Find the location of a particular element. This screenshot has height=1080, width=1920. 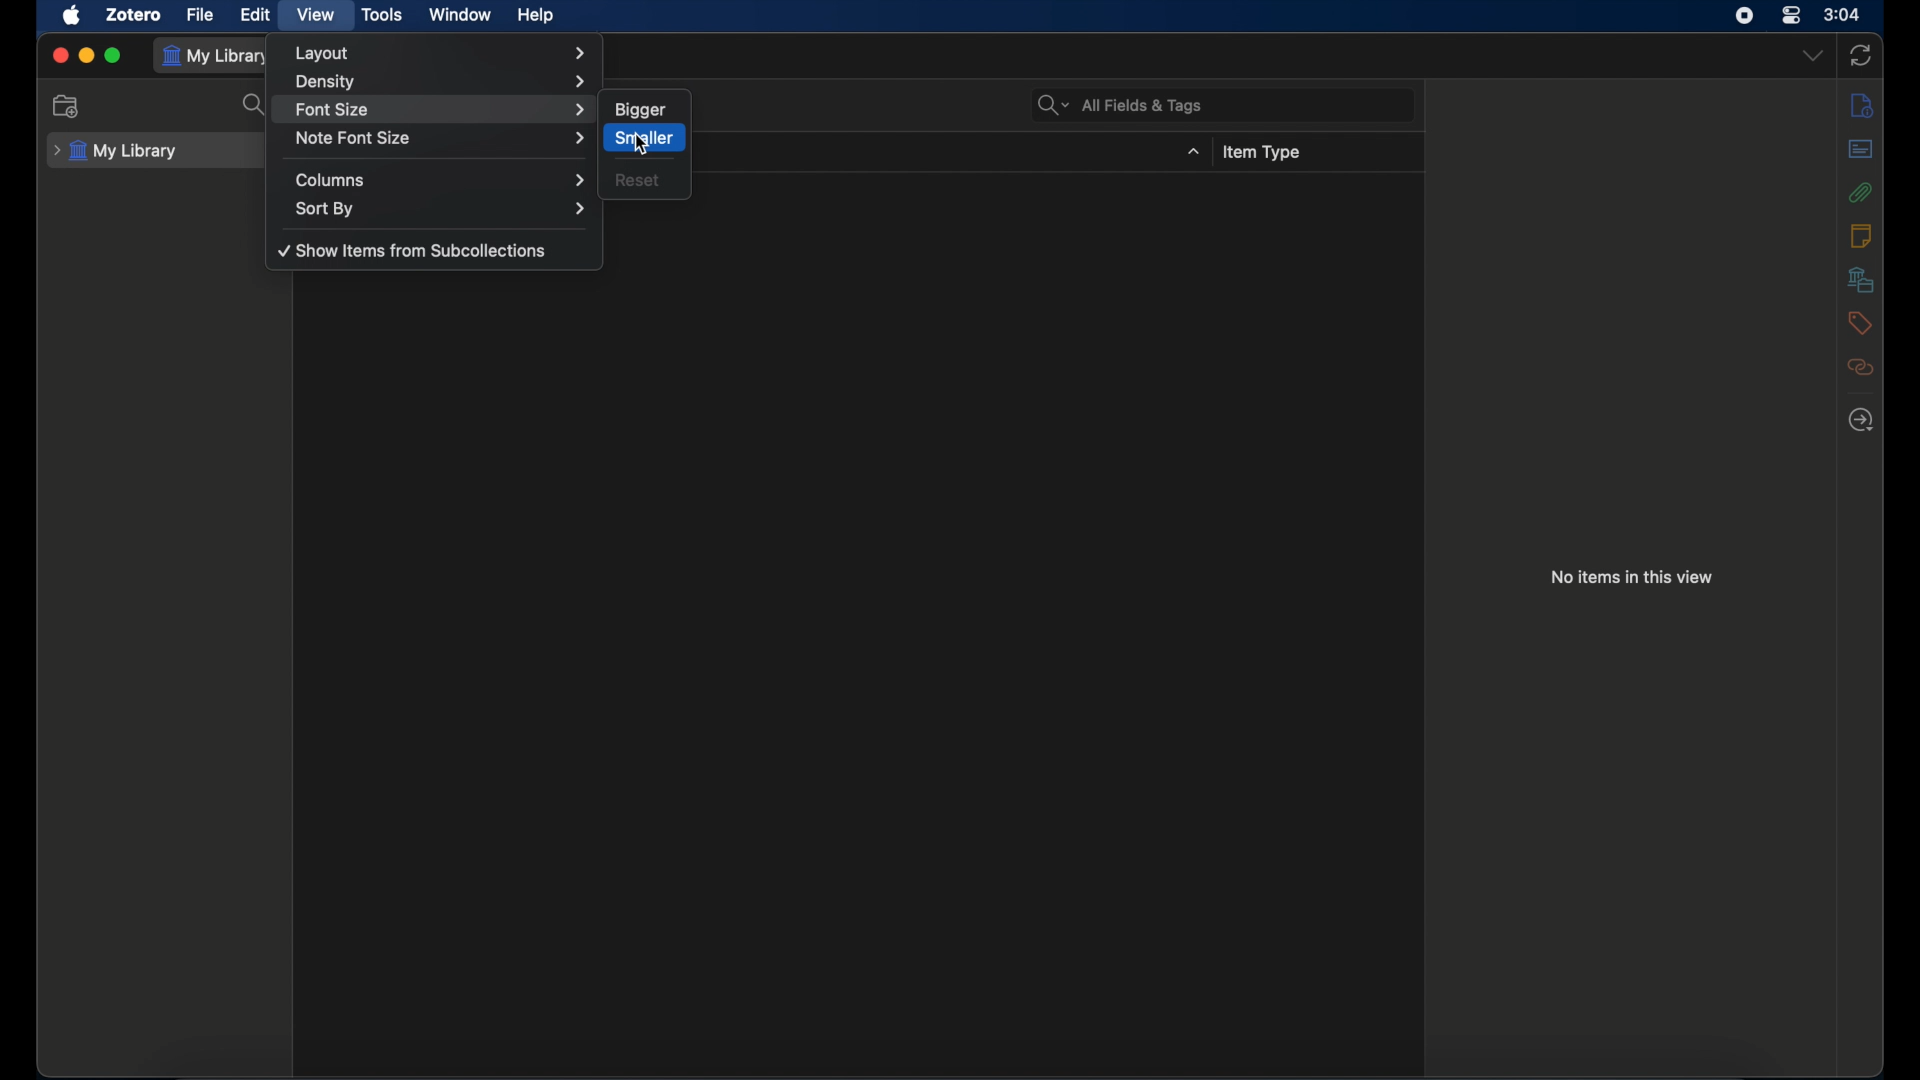

columns is located at coordinates (439, 180).